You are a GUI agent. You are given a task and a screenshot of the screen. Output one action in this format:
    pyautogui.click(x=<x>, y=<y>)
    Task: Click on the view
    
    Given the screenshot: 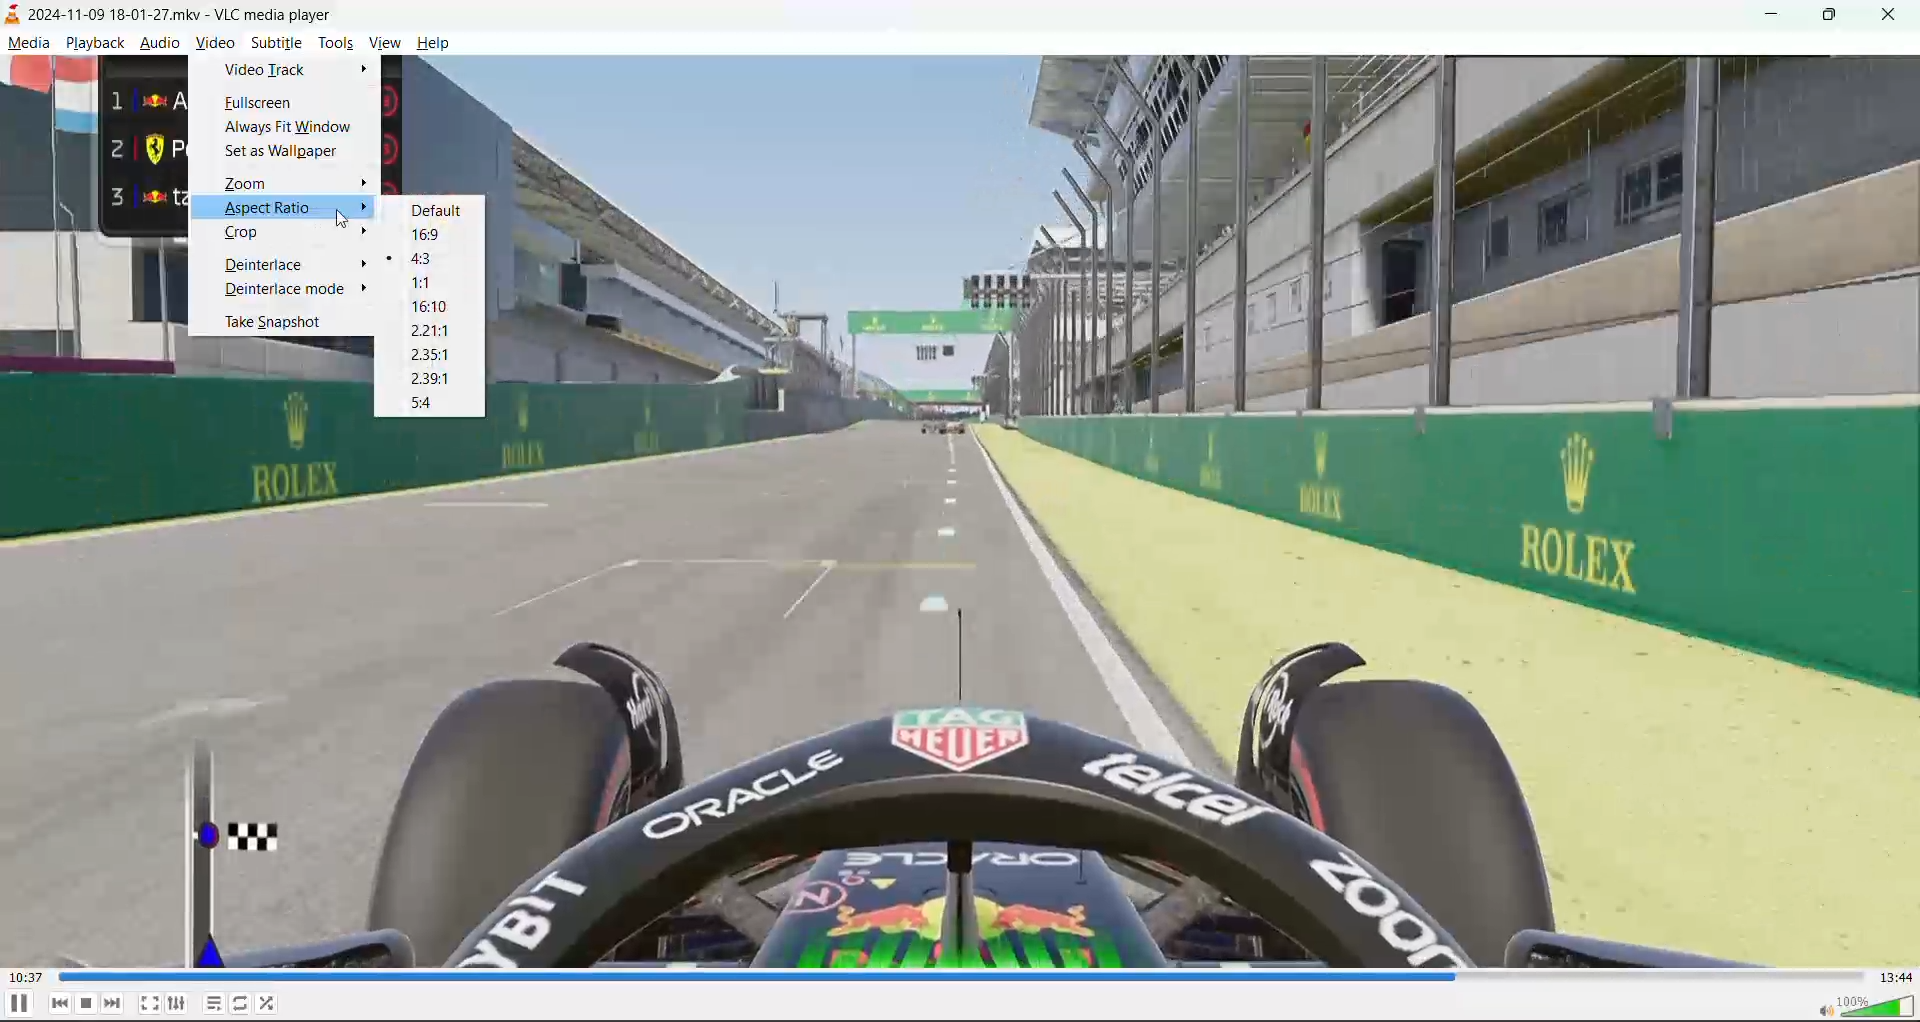 What is the action you would take?
    pyautogui.click(x=384, y=42)
    